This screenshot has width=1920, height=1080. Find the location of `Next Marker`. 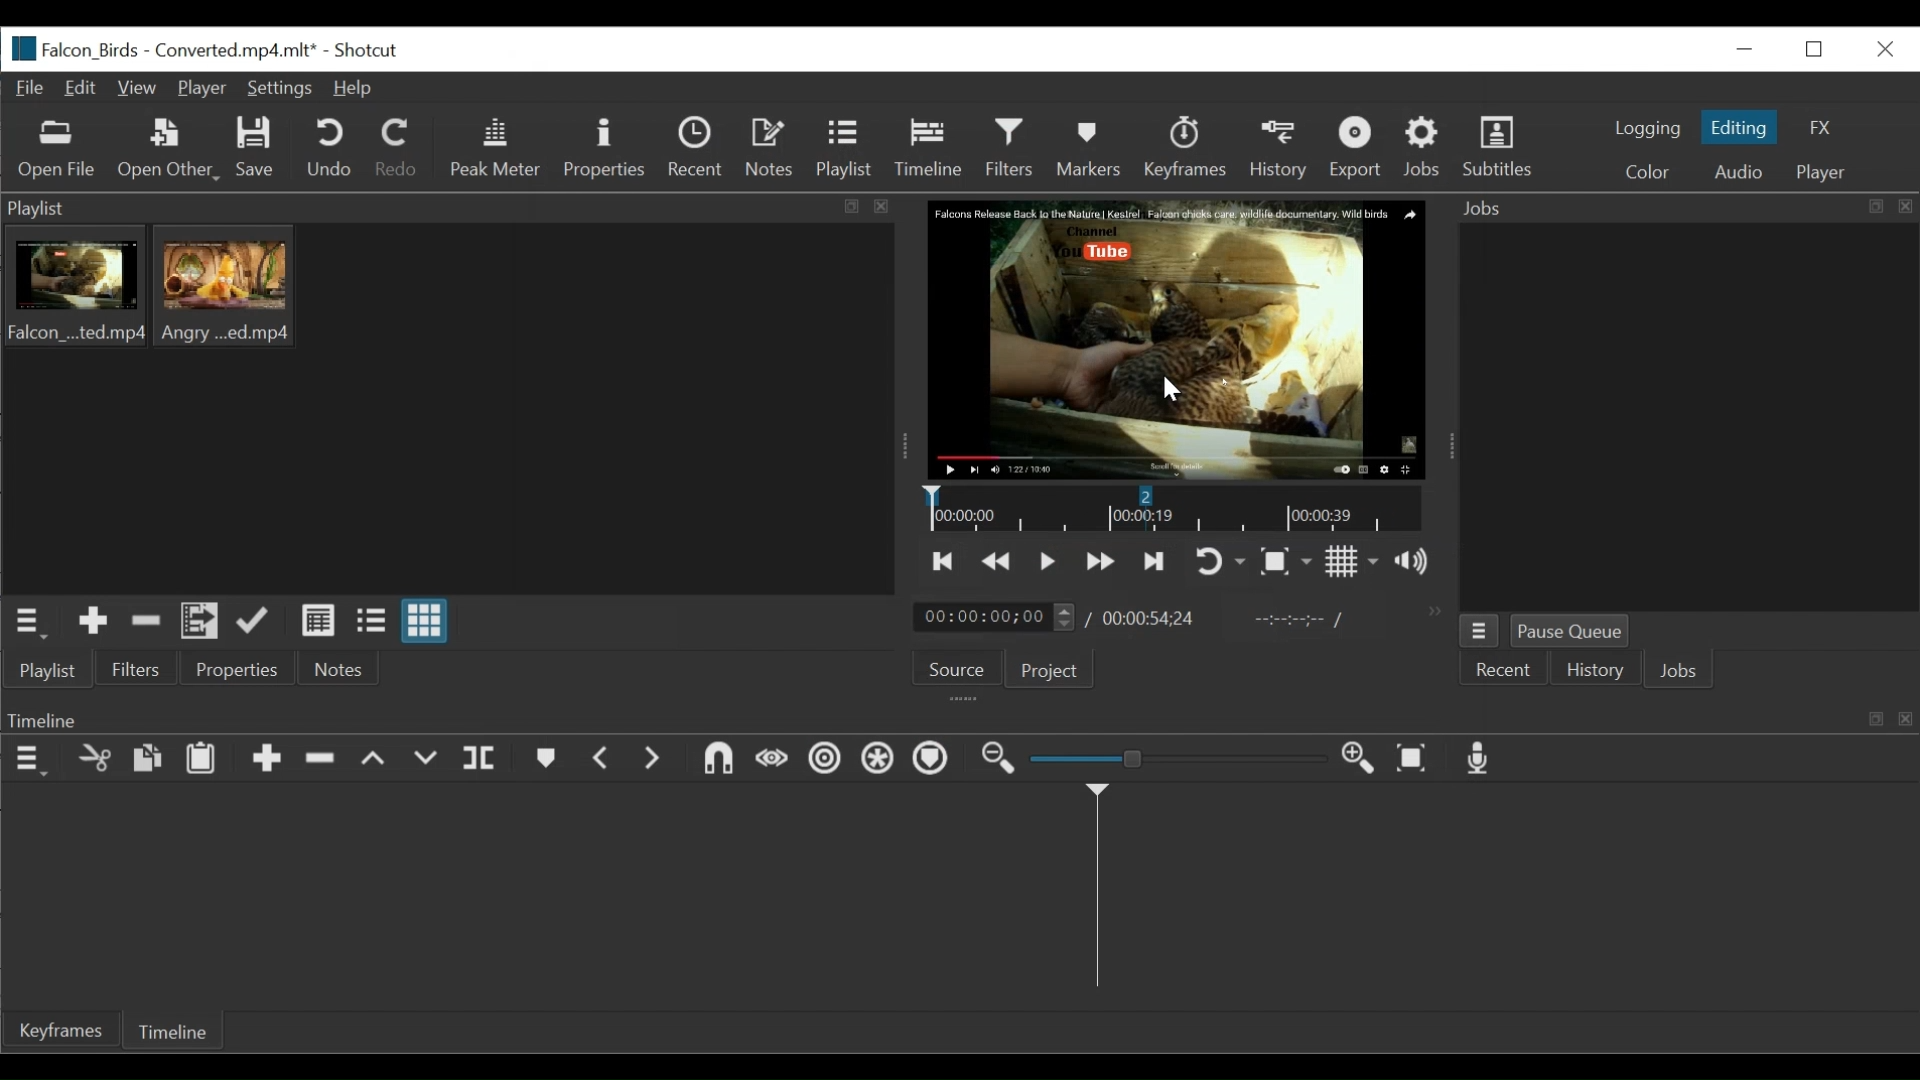

Next Marker is located at coordinates (655, 759).